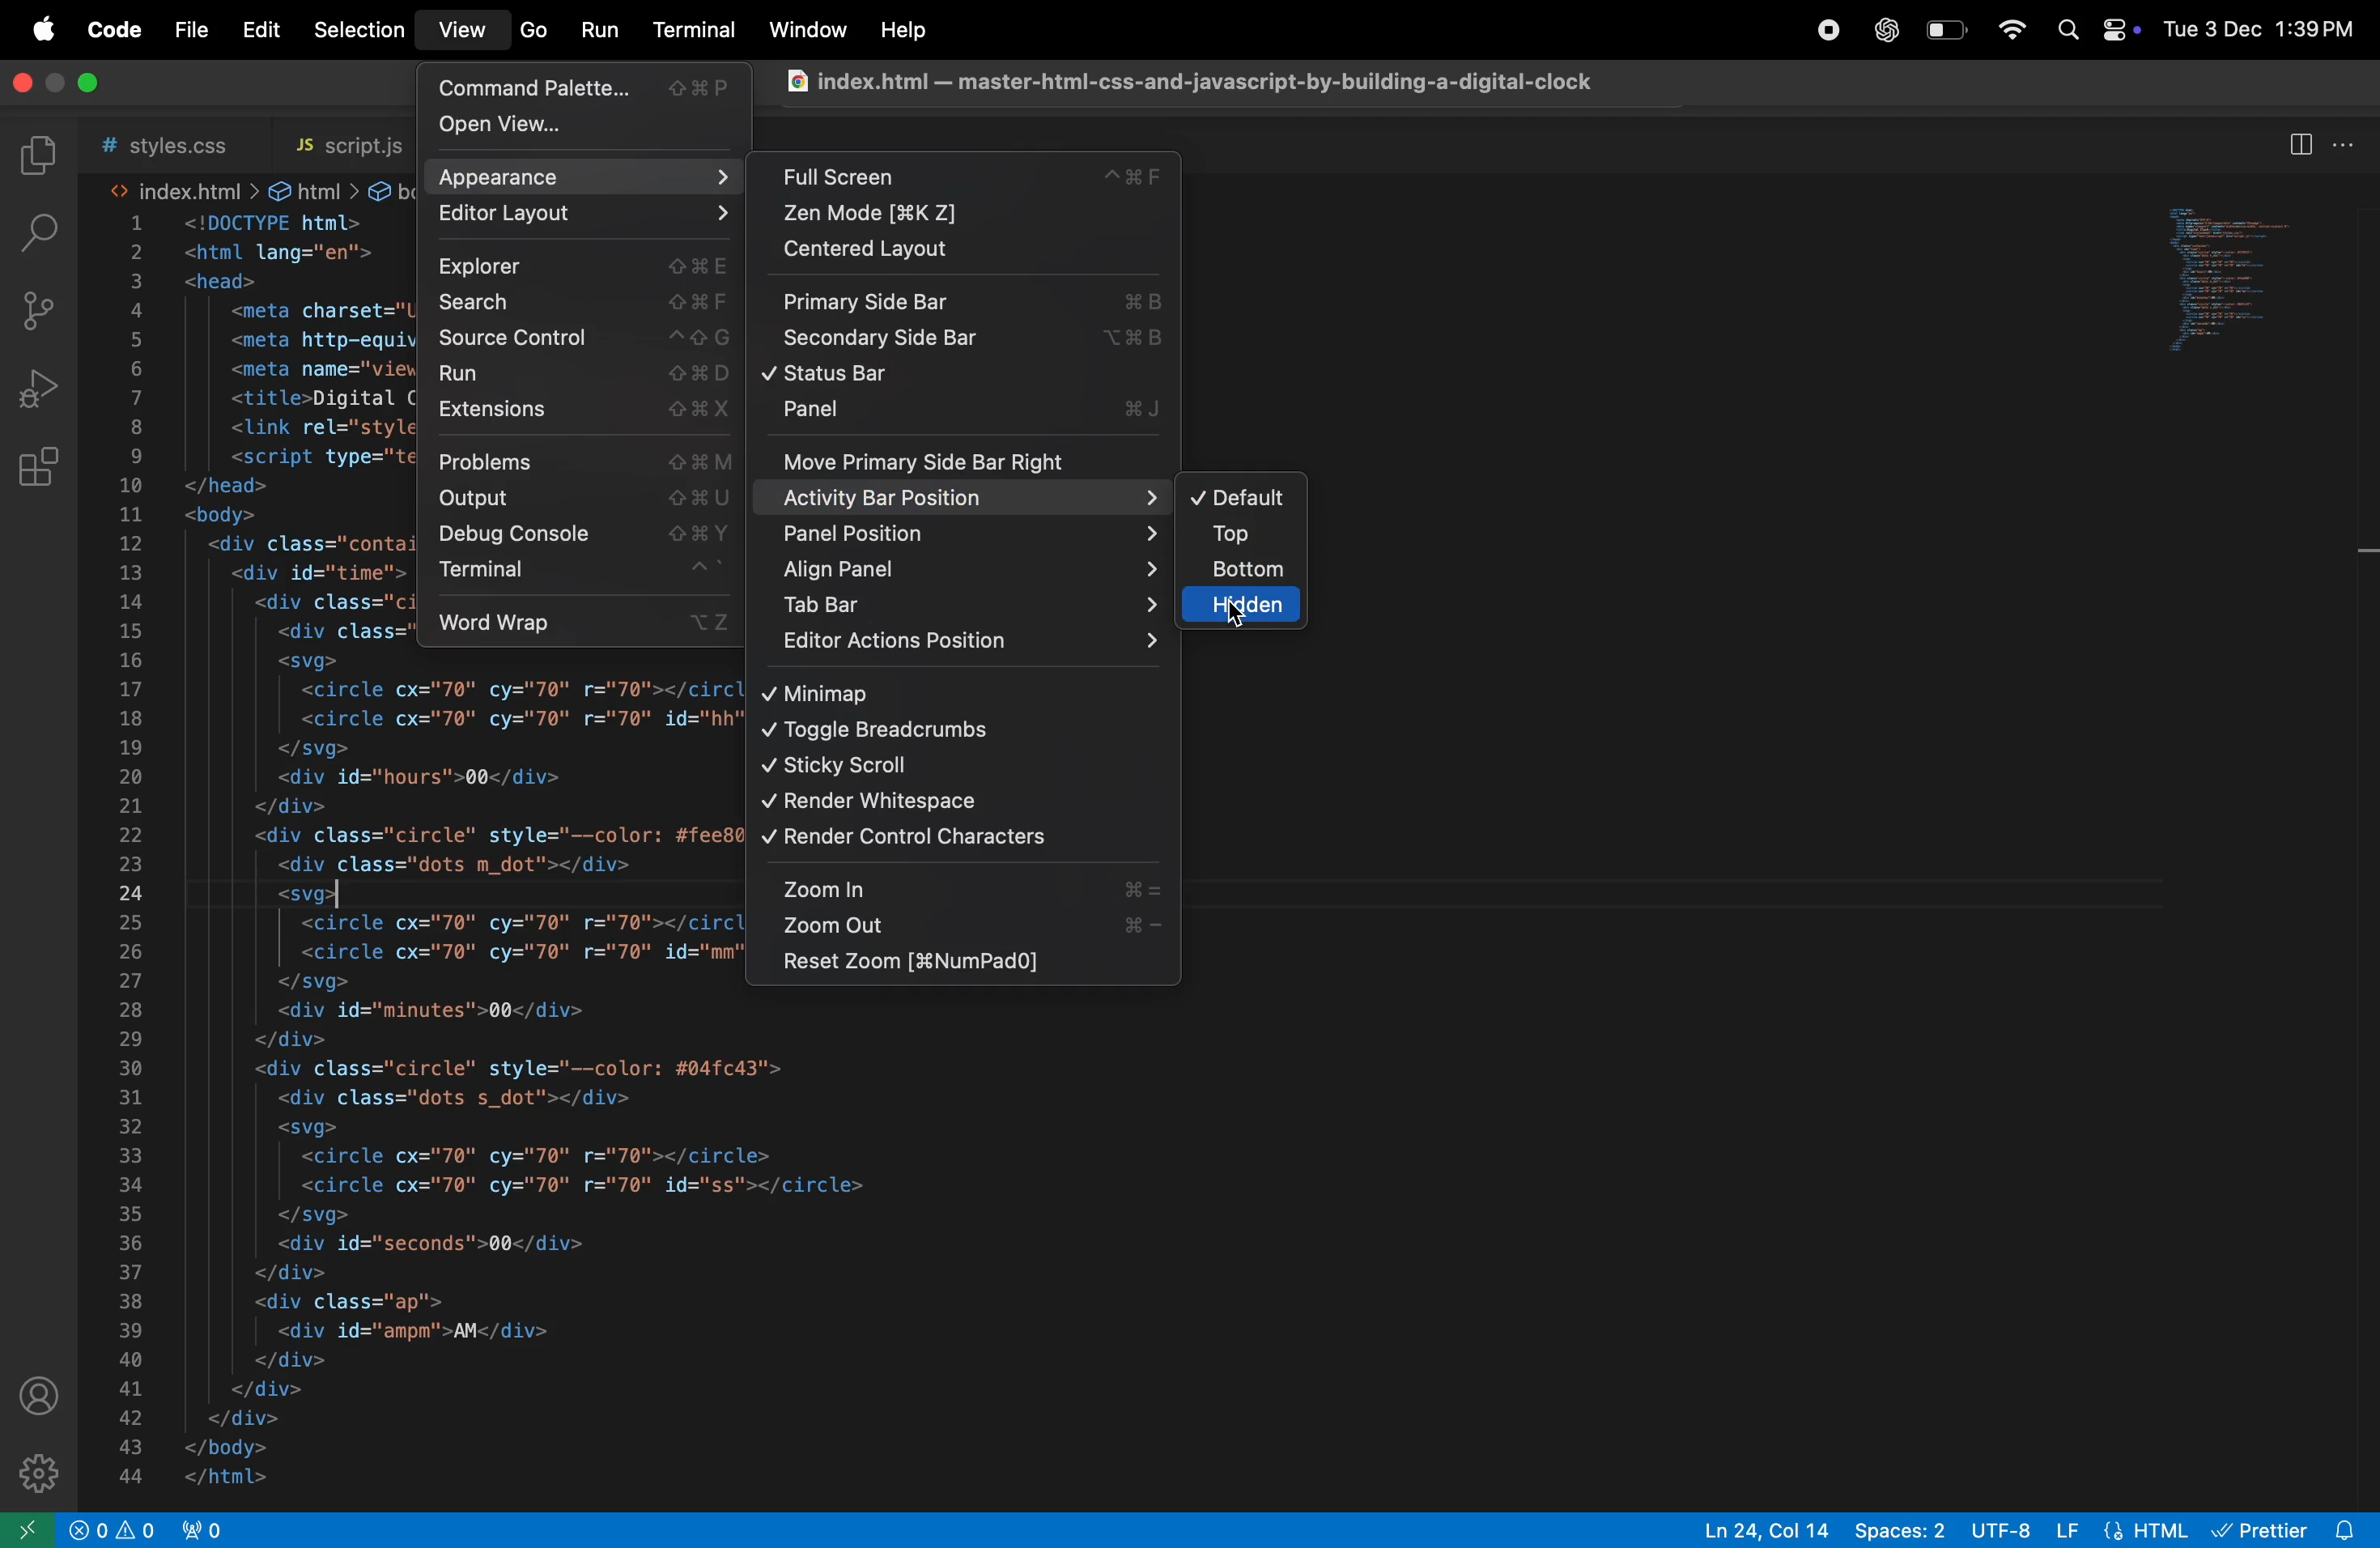 The image size is (2380, 1548). I want to click on profile, so click(39, 1394).